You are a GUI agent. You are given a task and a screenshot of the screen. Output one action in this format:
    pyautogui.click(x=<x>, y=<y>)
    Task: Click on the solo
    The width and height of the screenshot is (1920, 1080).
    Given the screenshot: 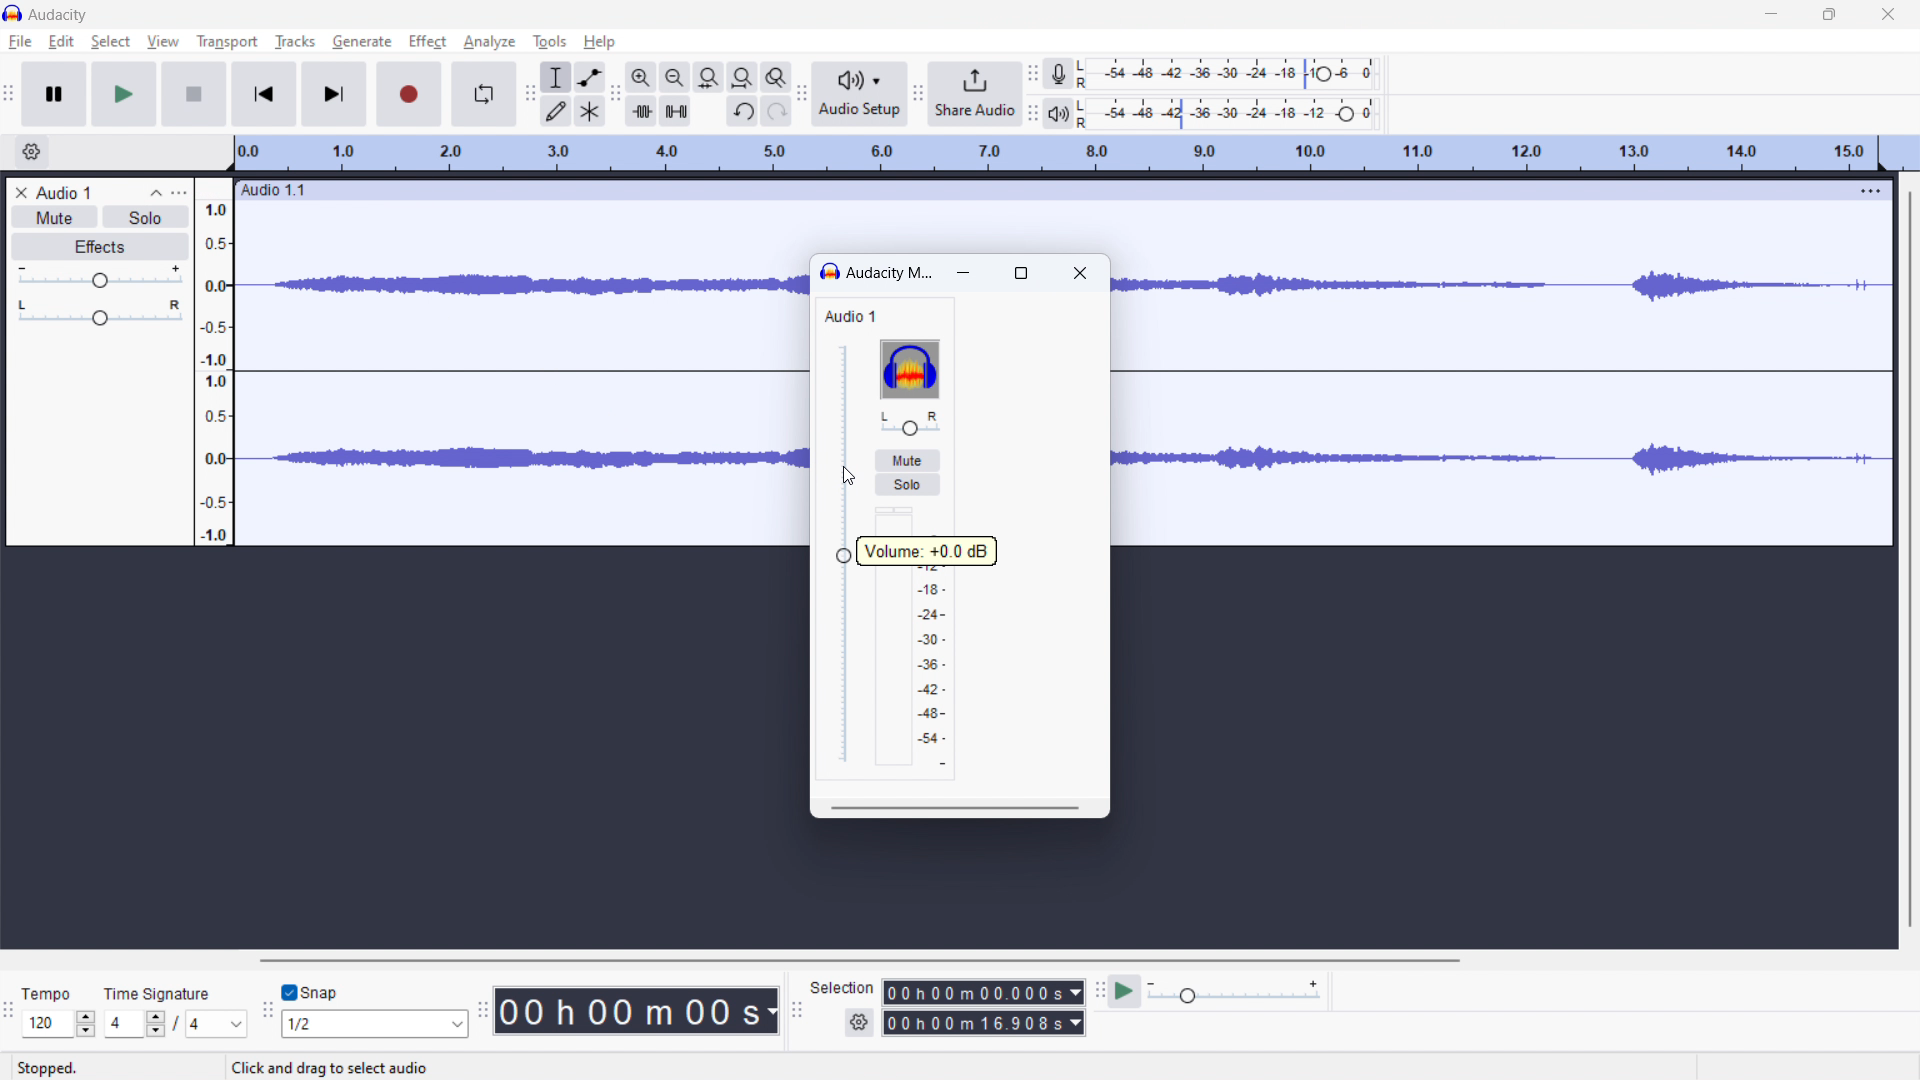 What is the action you would take?
    pyautogui.click(x=146, y=217)
    